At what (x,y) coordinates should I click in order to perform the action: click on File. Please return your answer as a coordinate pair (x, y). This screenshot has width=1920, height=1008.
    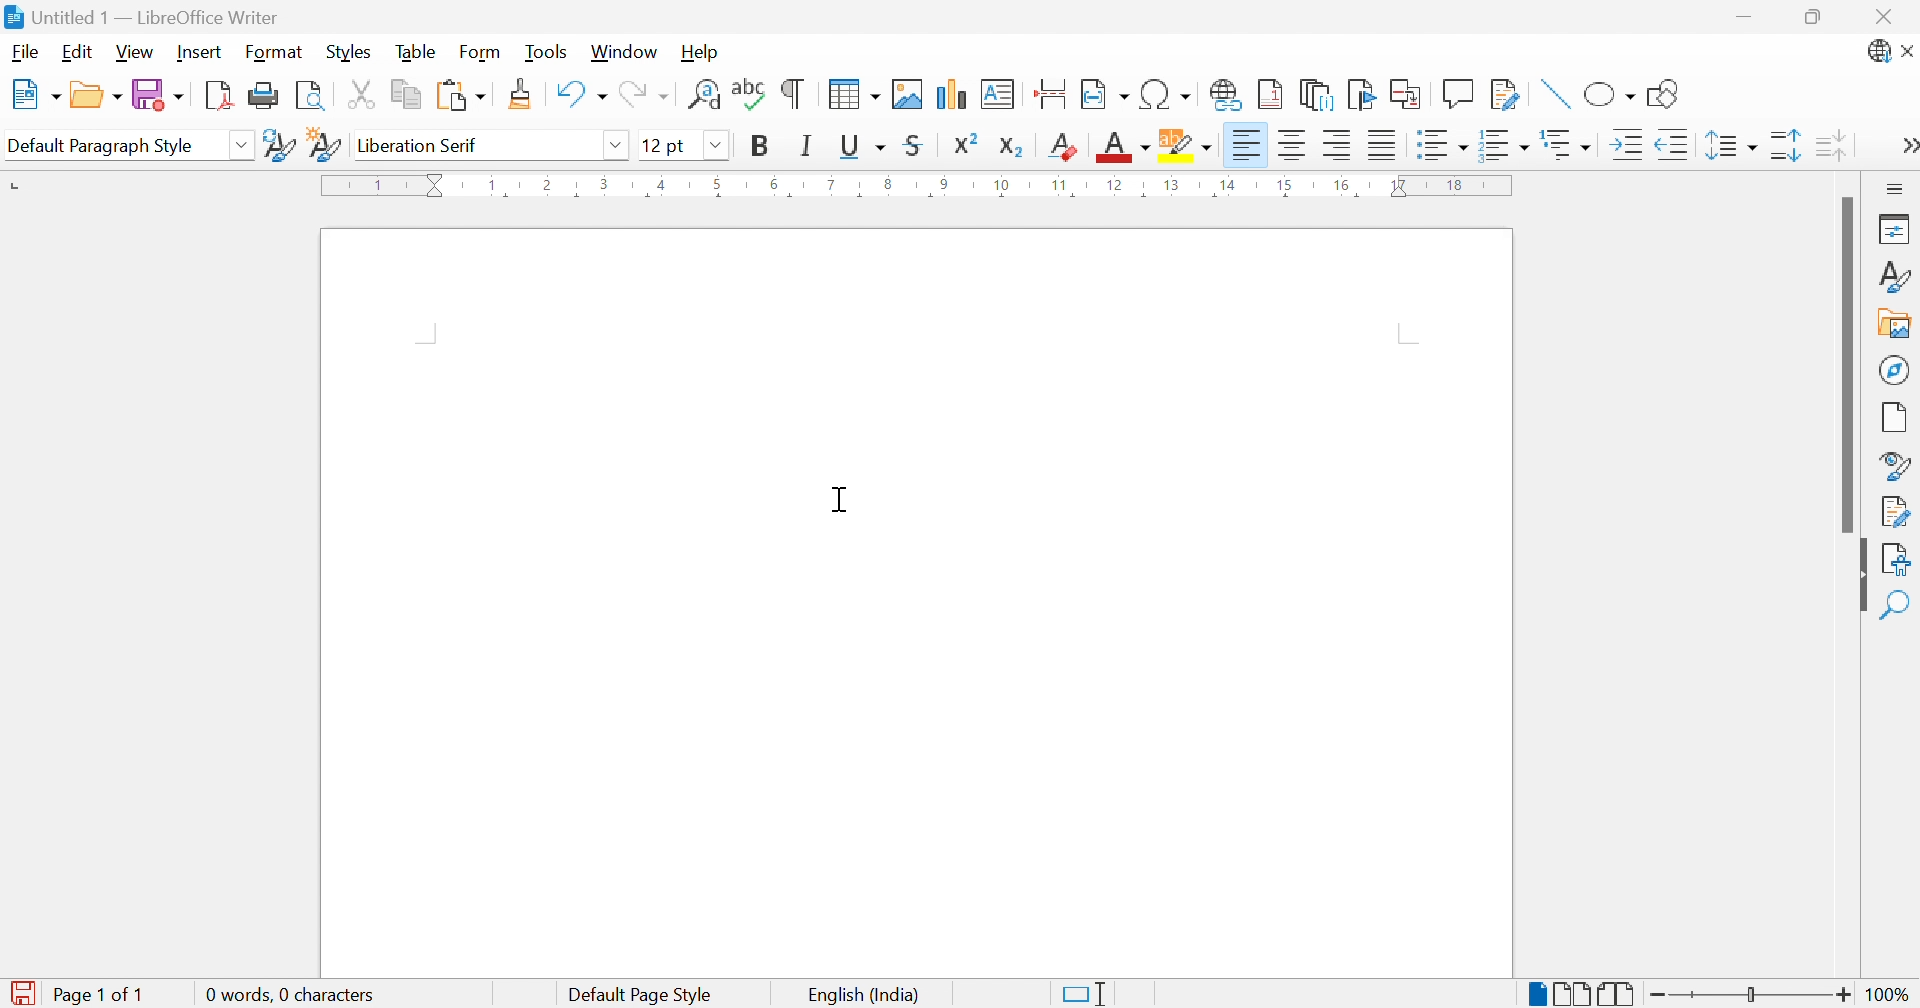
    Looking at the image, I should click on (27, 54).